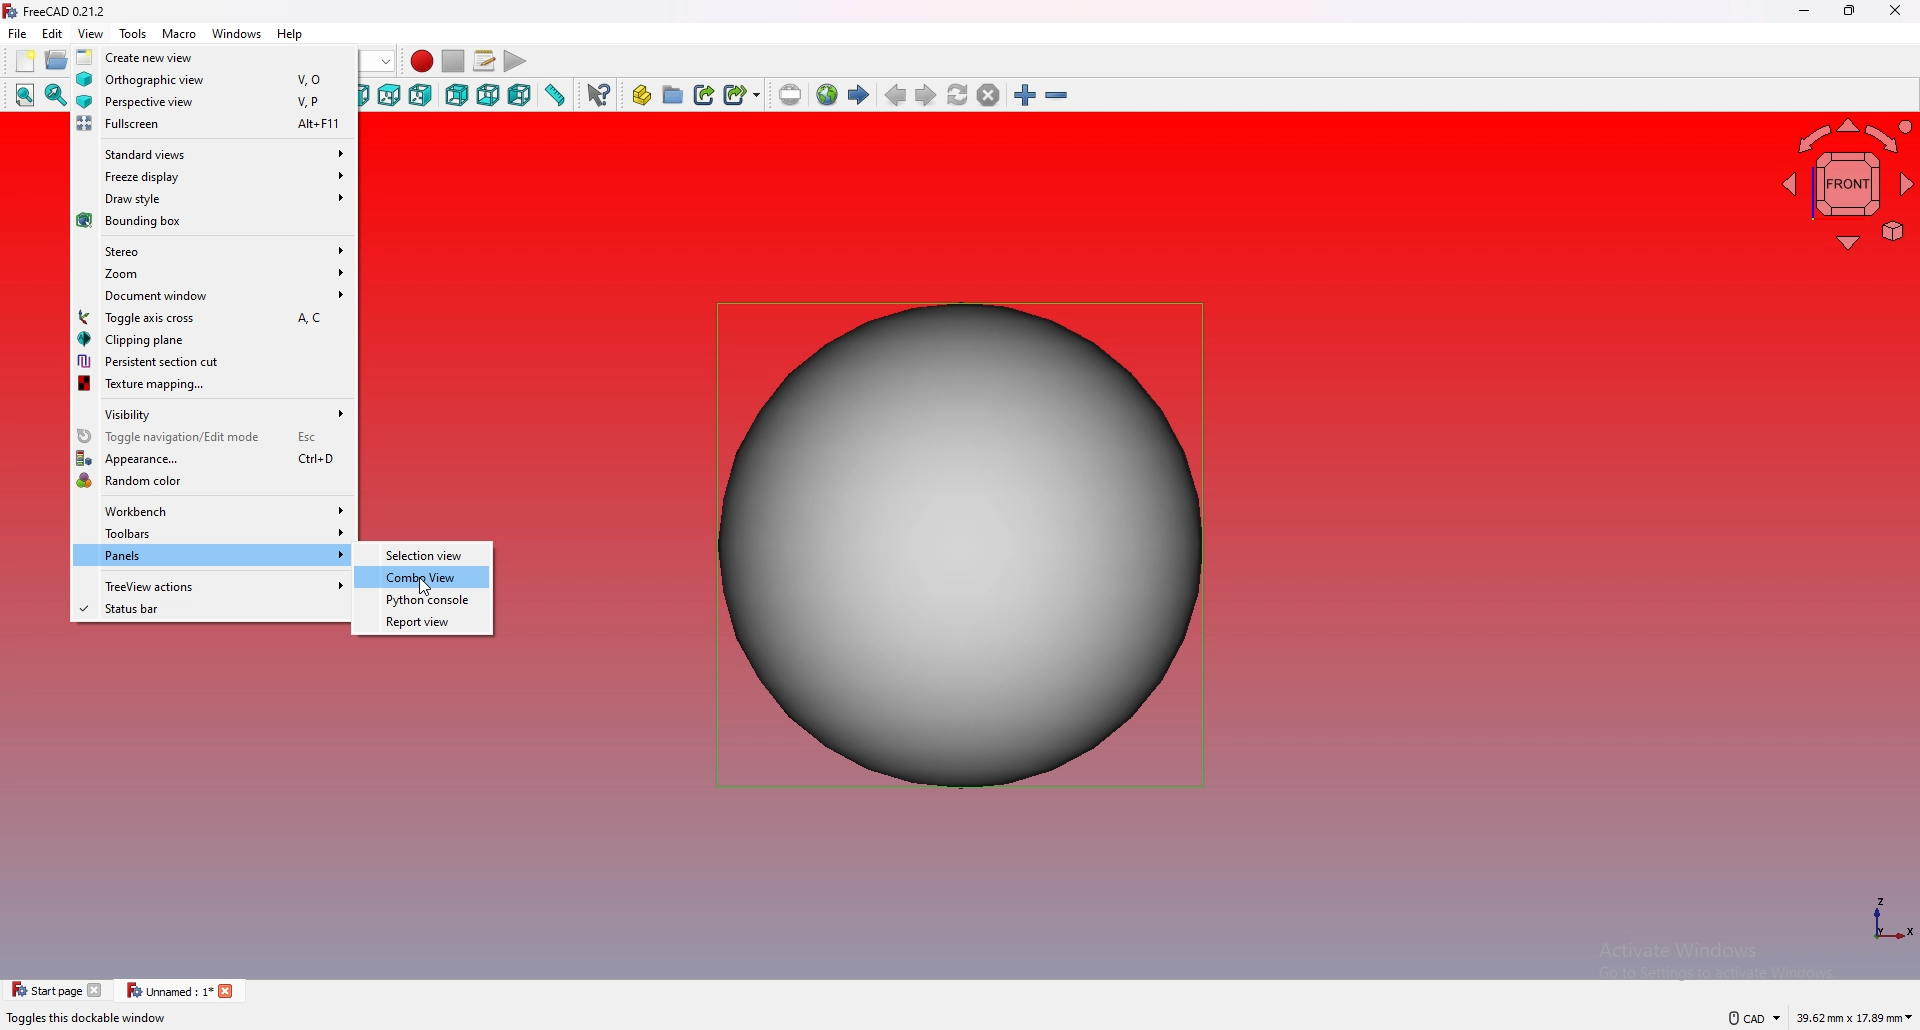 Image resolution: width=1920 pixels, height=1030 pixels. I want to click on toolbars, so click(214, 533).